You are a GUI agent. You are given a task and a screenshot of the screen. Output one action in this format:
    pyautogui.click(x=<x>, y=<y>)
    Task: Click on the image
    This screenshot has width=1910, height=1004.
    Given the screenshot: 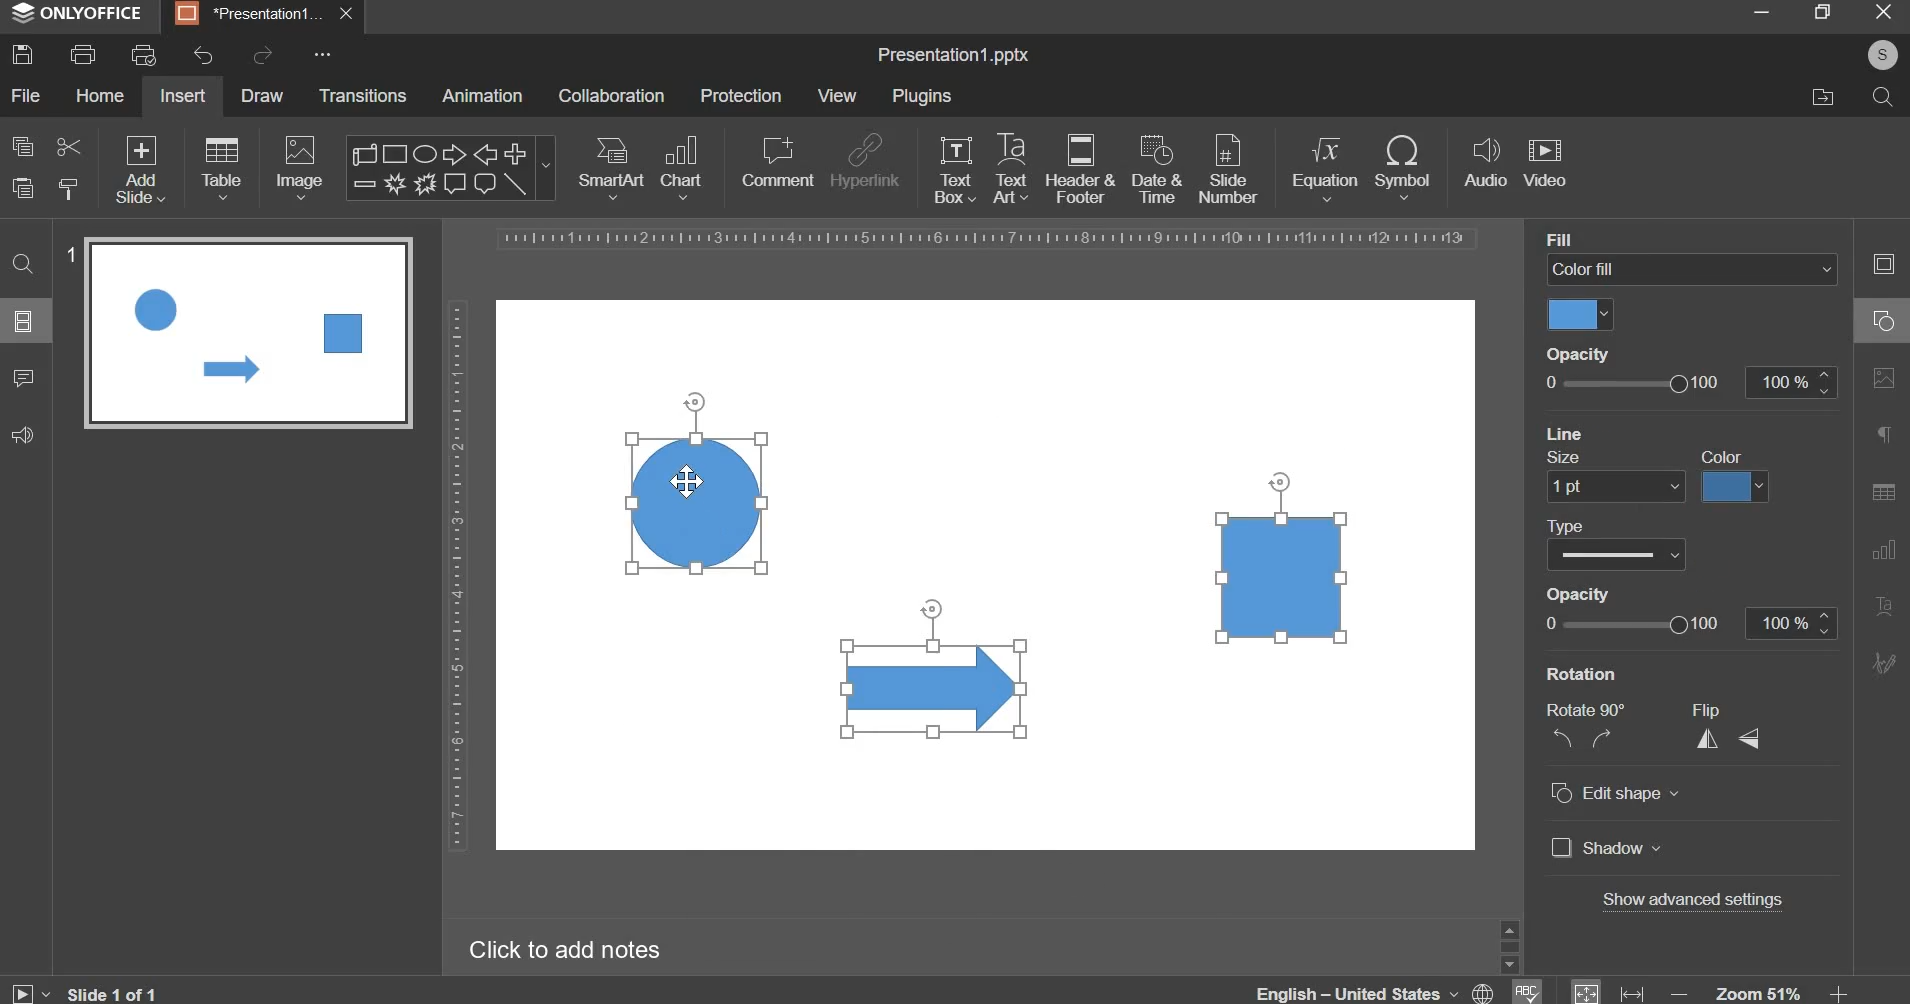 What is the action you would take?
    pyautogui.click(x=302, y=167)
    